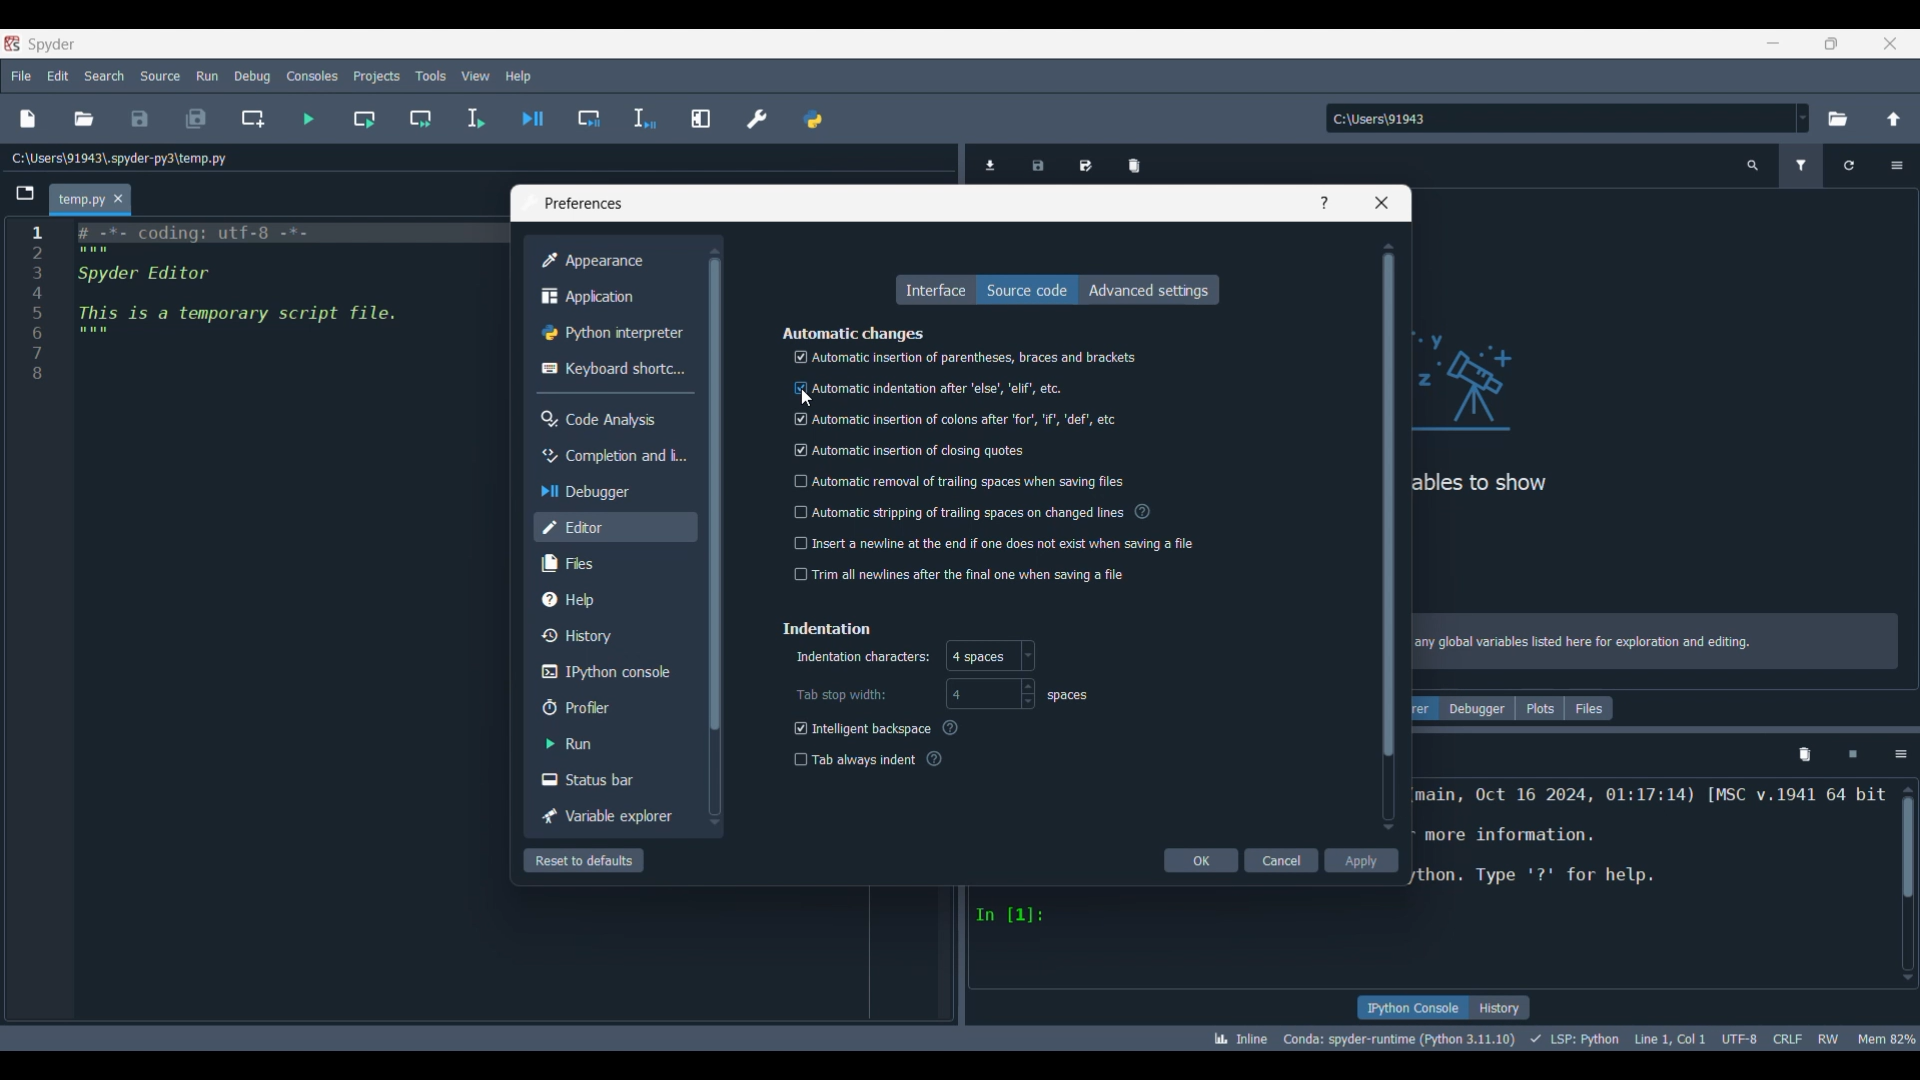  What do you see at coordinates (812, 118) in the screenshot?
I see `Pythonpath manager` at bounding box center [812, 118].